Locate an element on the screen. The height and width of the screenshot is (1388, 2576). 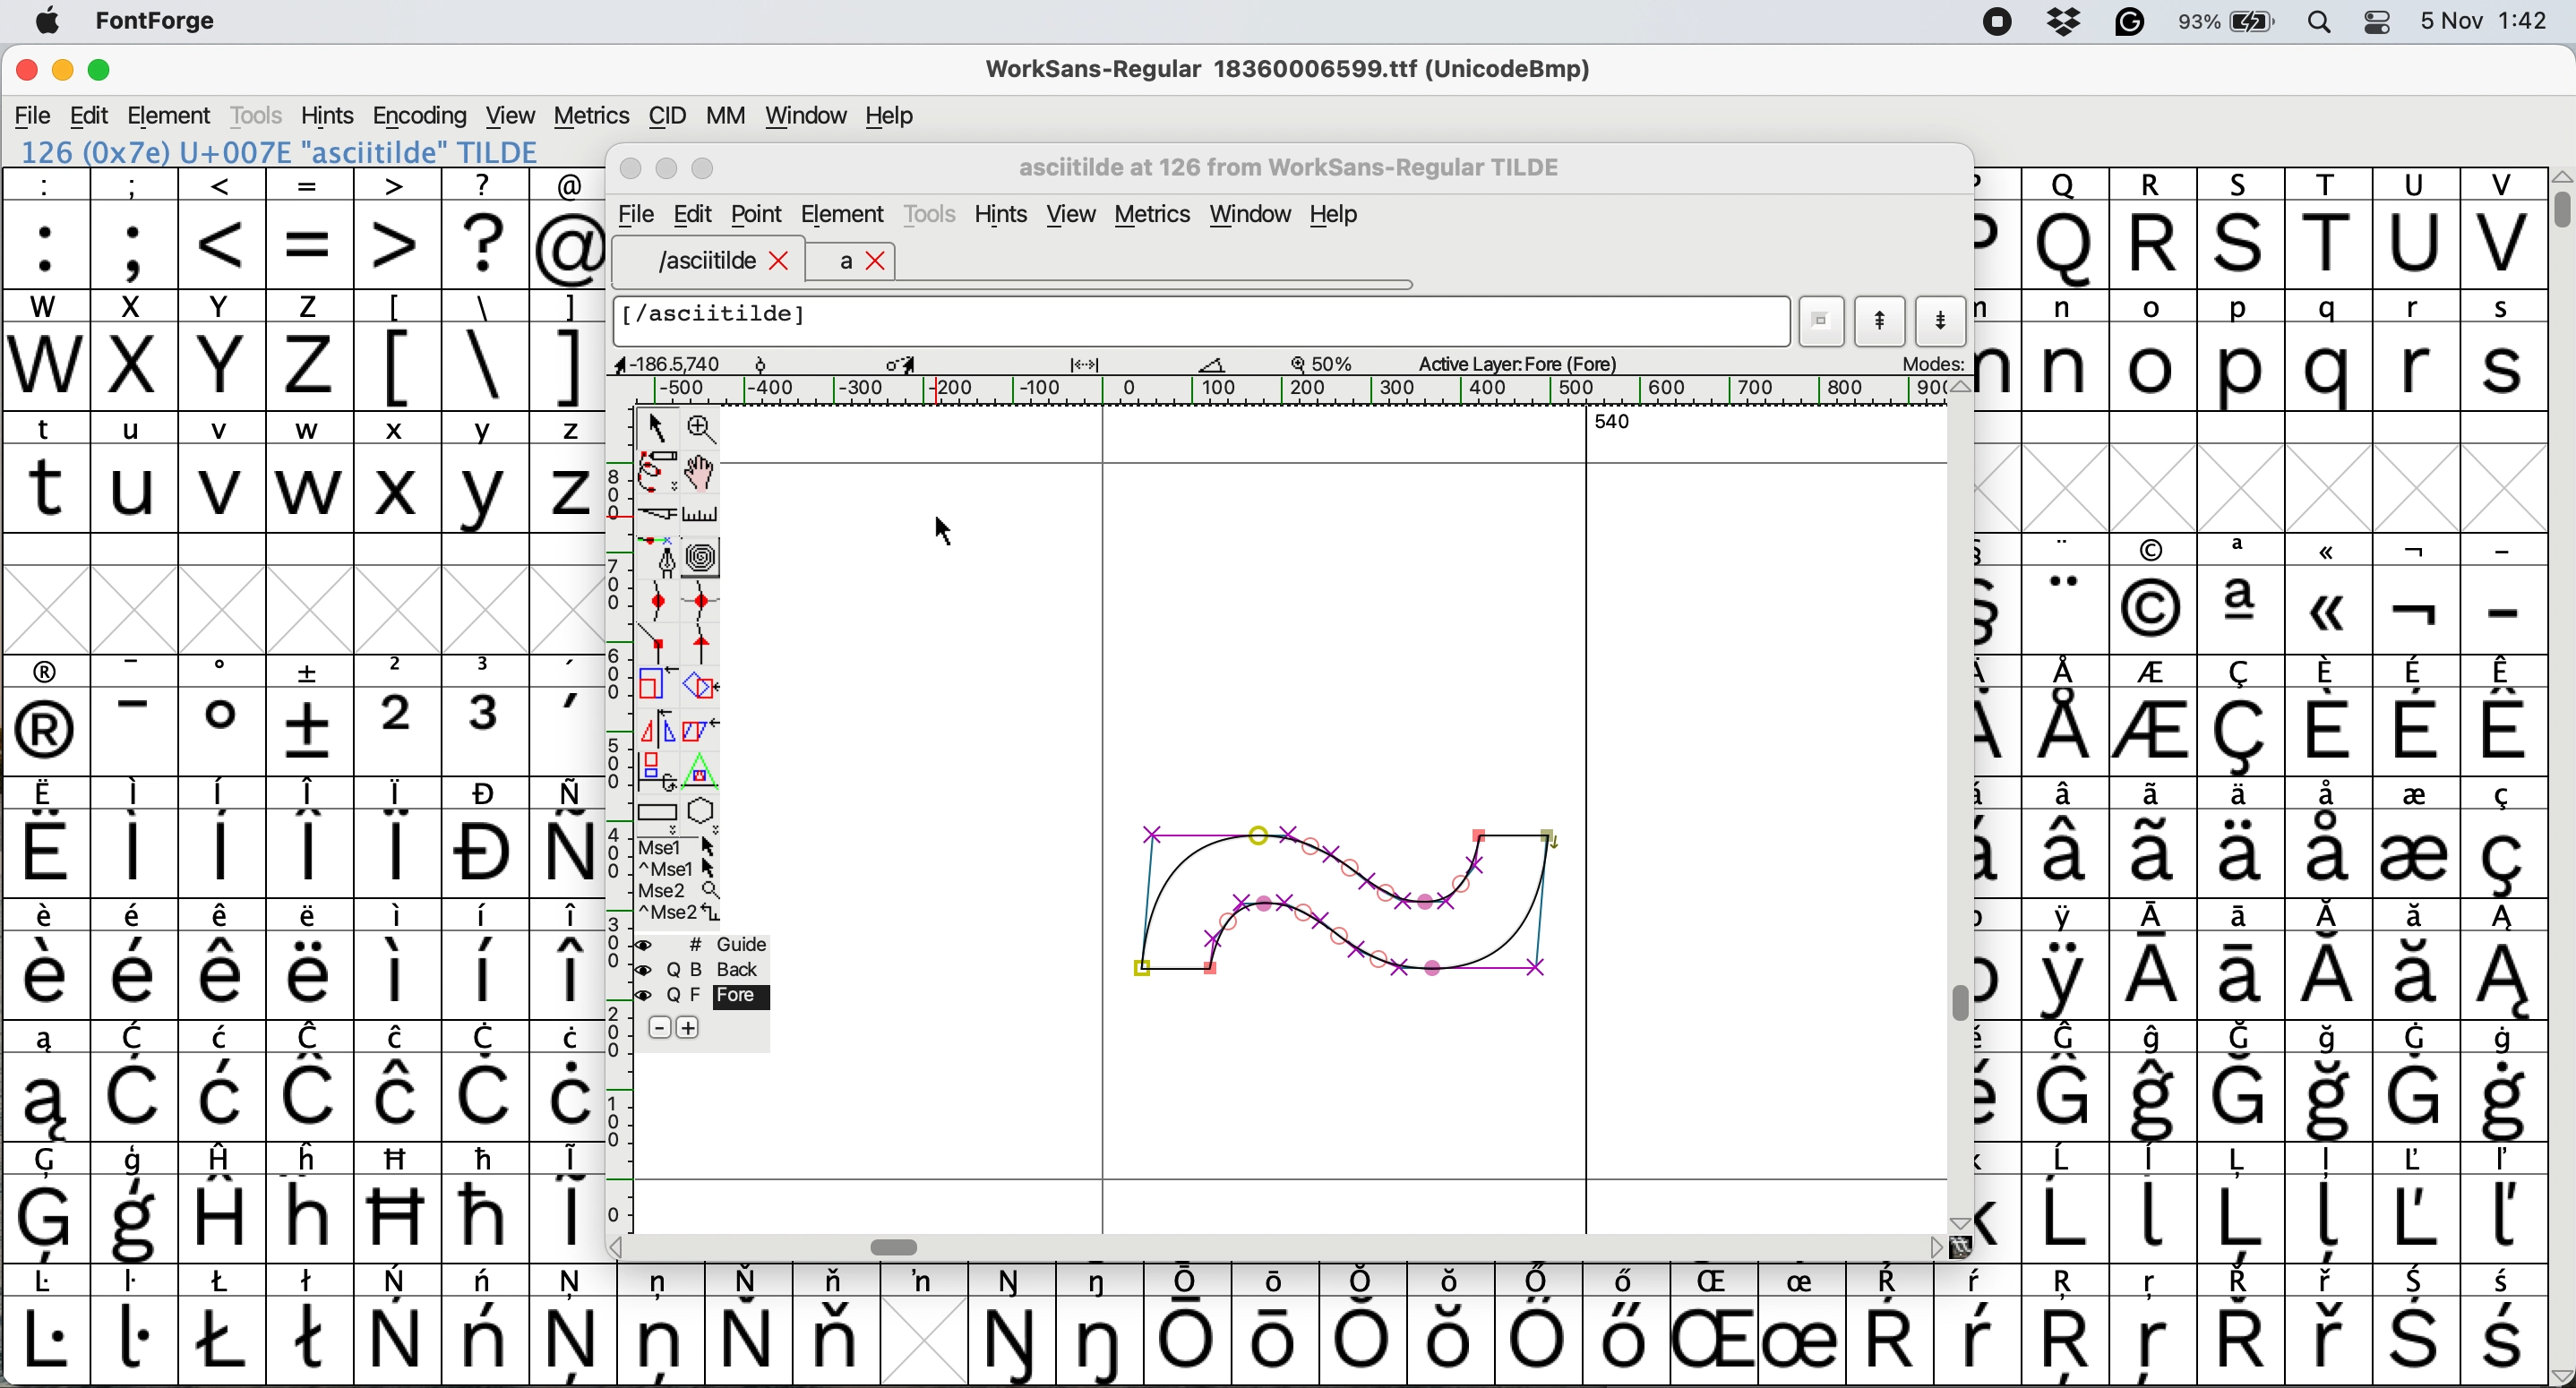
tilde glyph is located at coordinates (1348, 890).